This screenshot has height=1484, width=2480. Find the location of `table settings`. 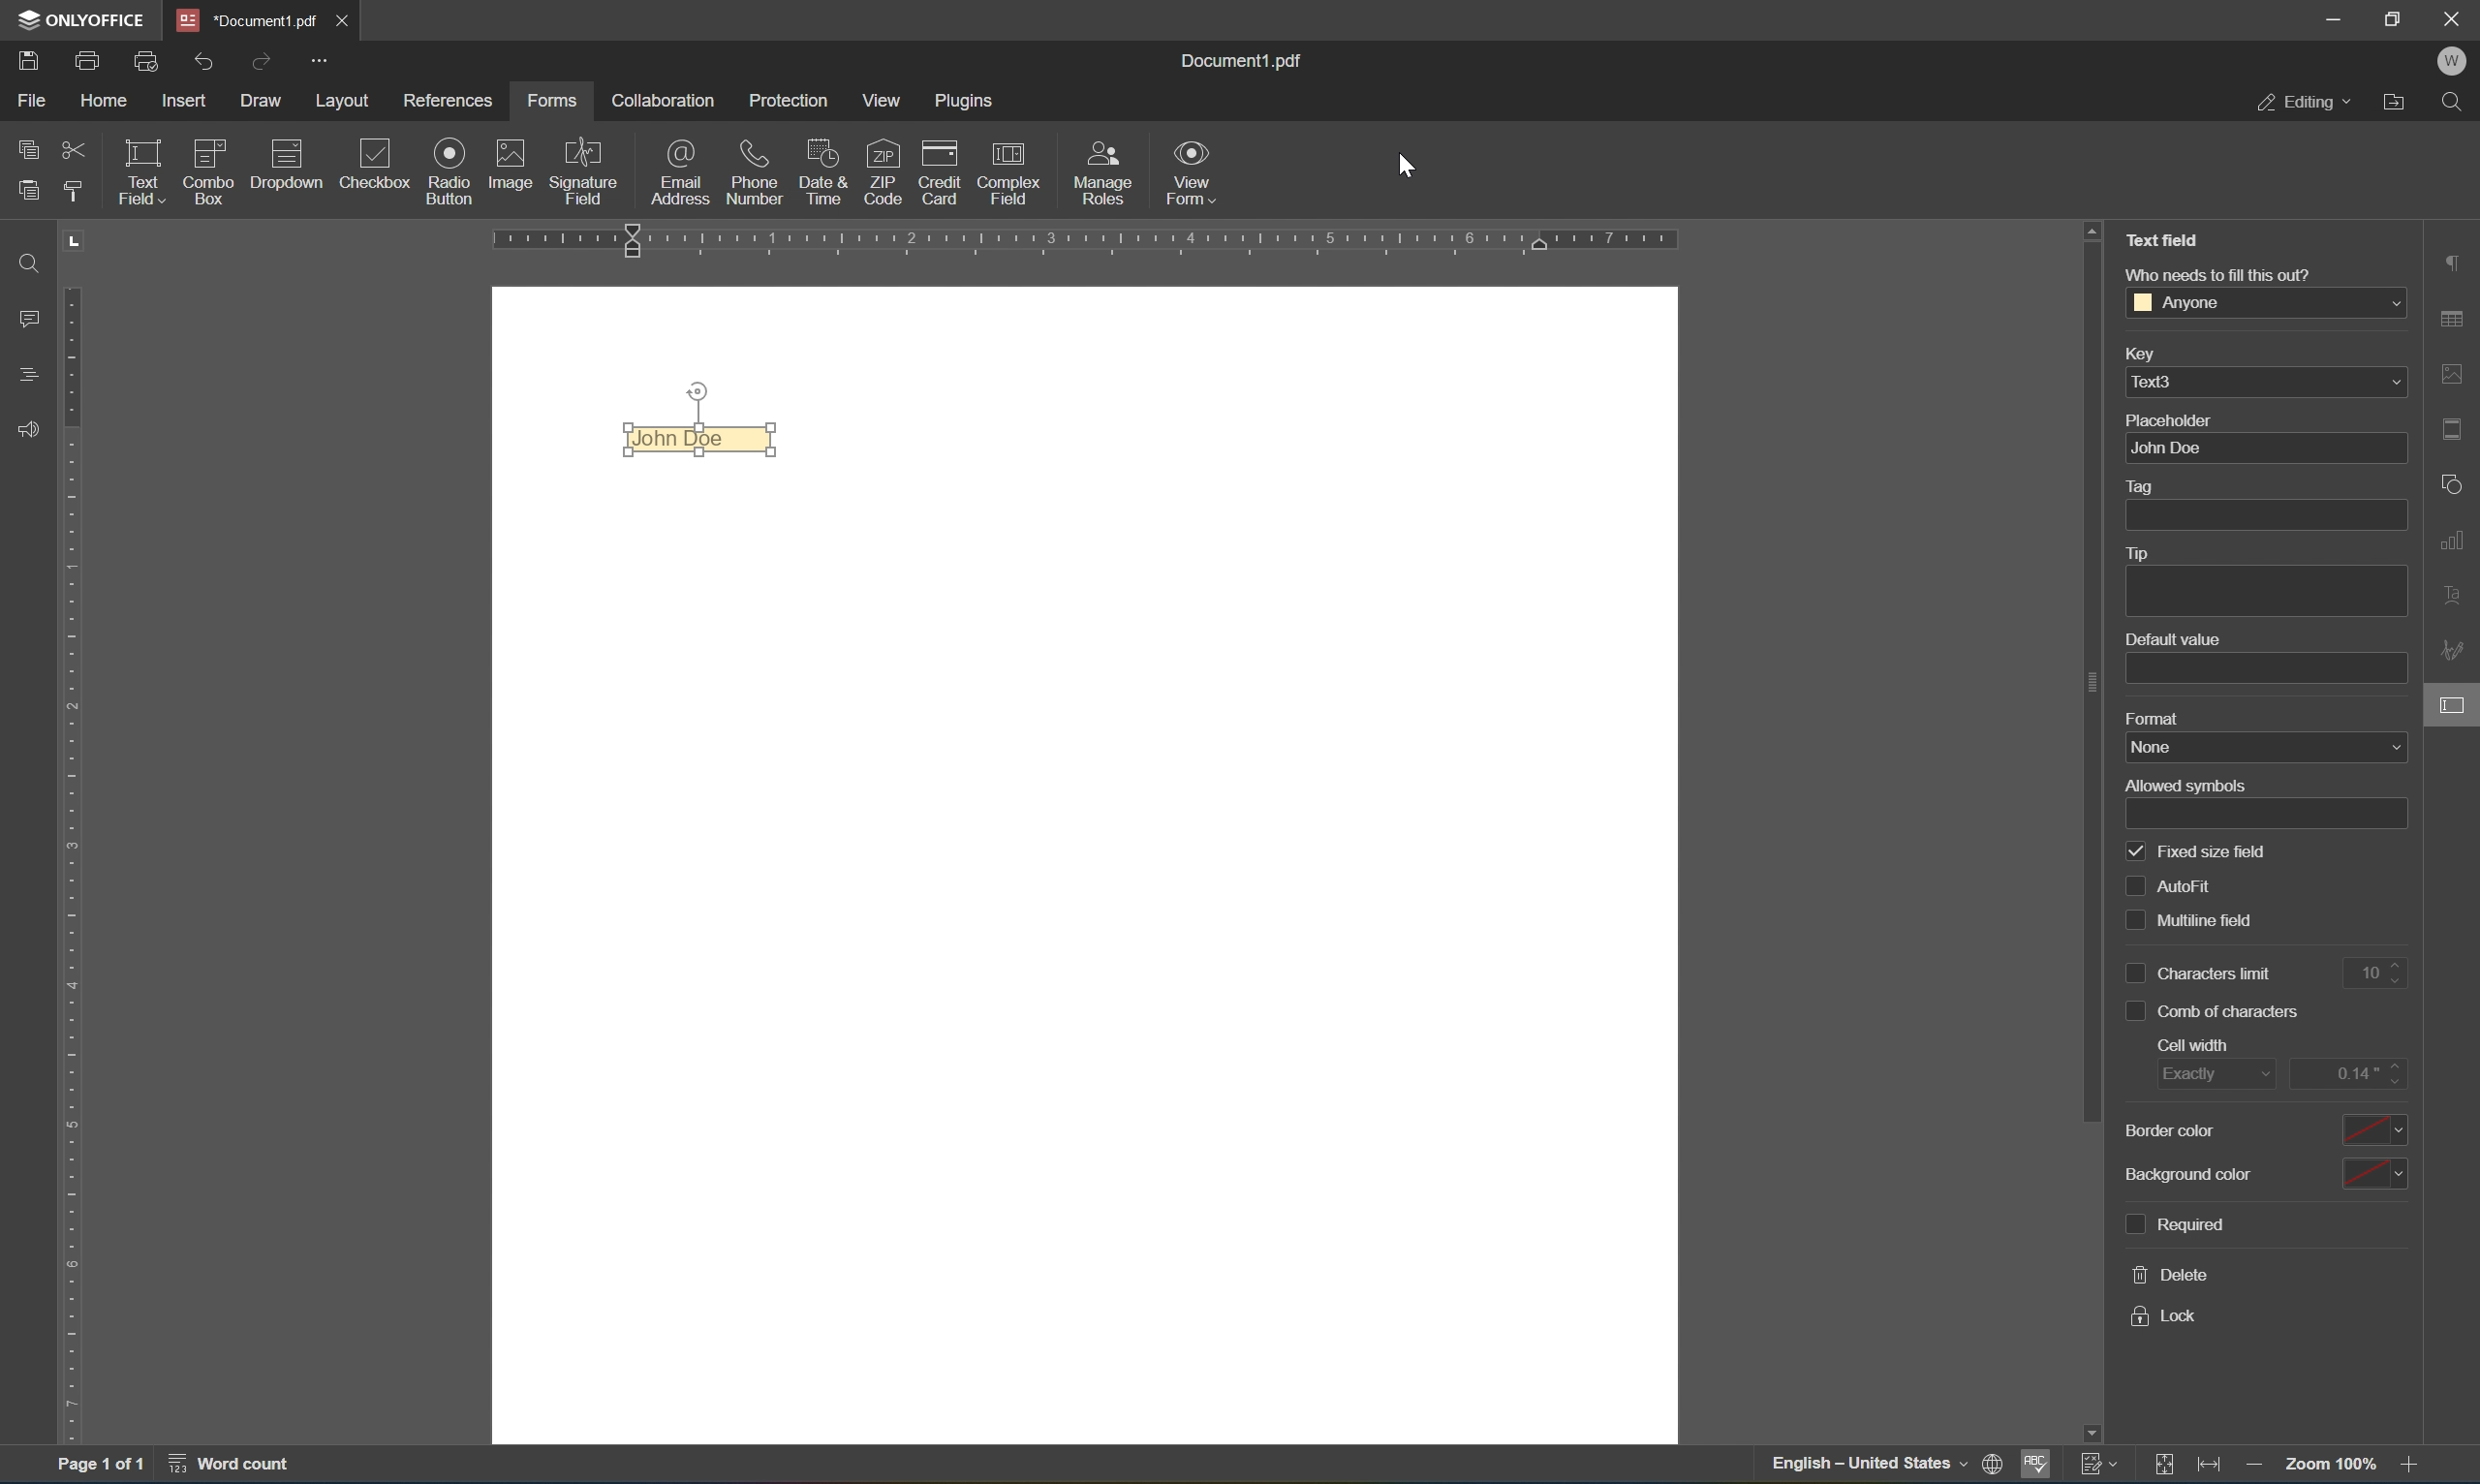

table settings is located at coordinates (2455, 320).